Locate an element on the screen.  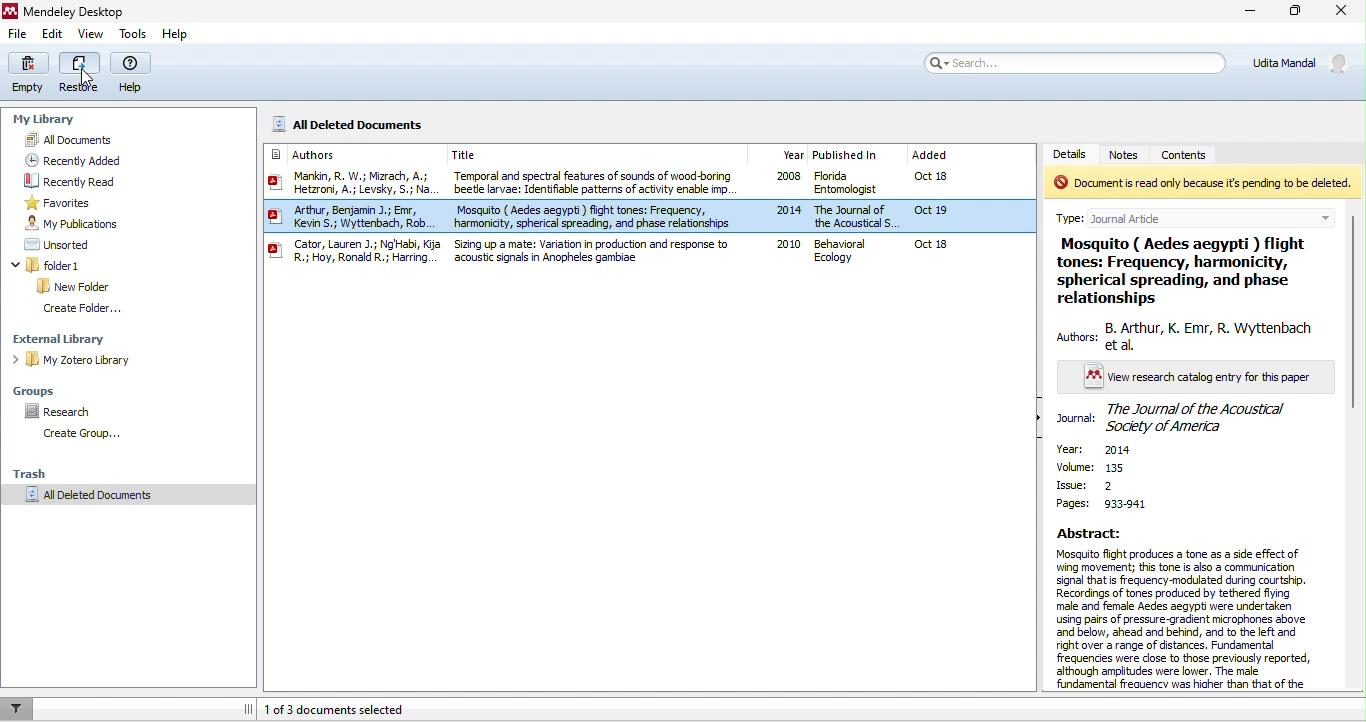
contents is located at coordinates (1199, 153).